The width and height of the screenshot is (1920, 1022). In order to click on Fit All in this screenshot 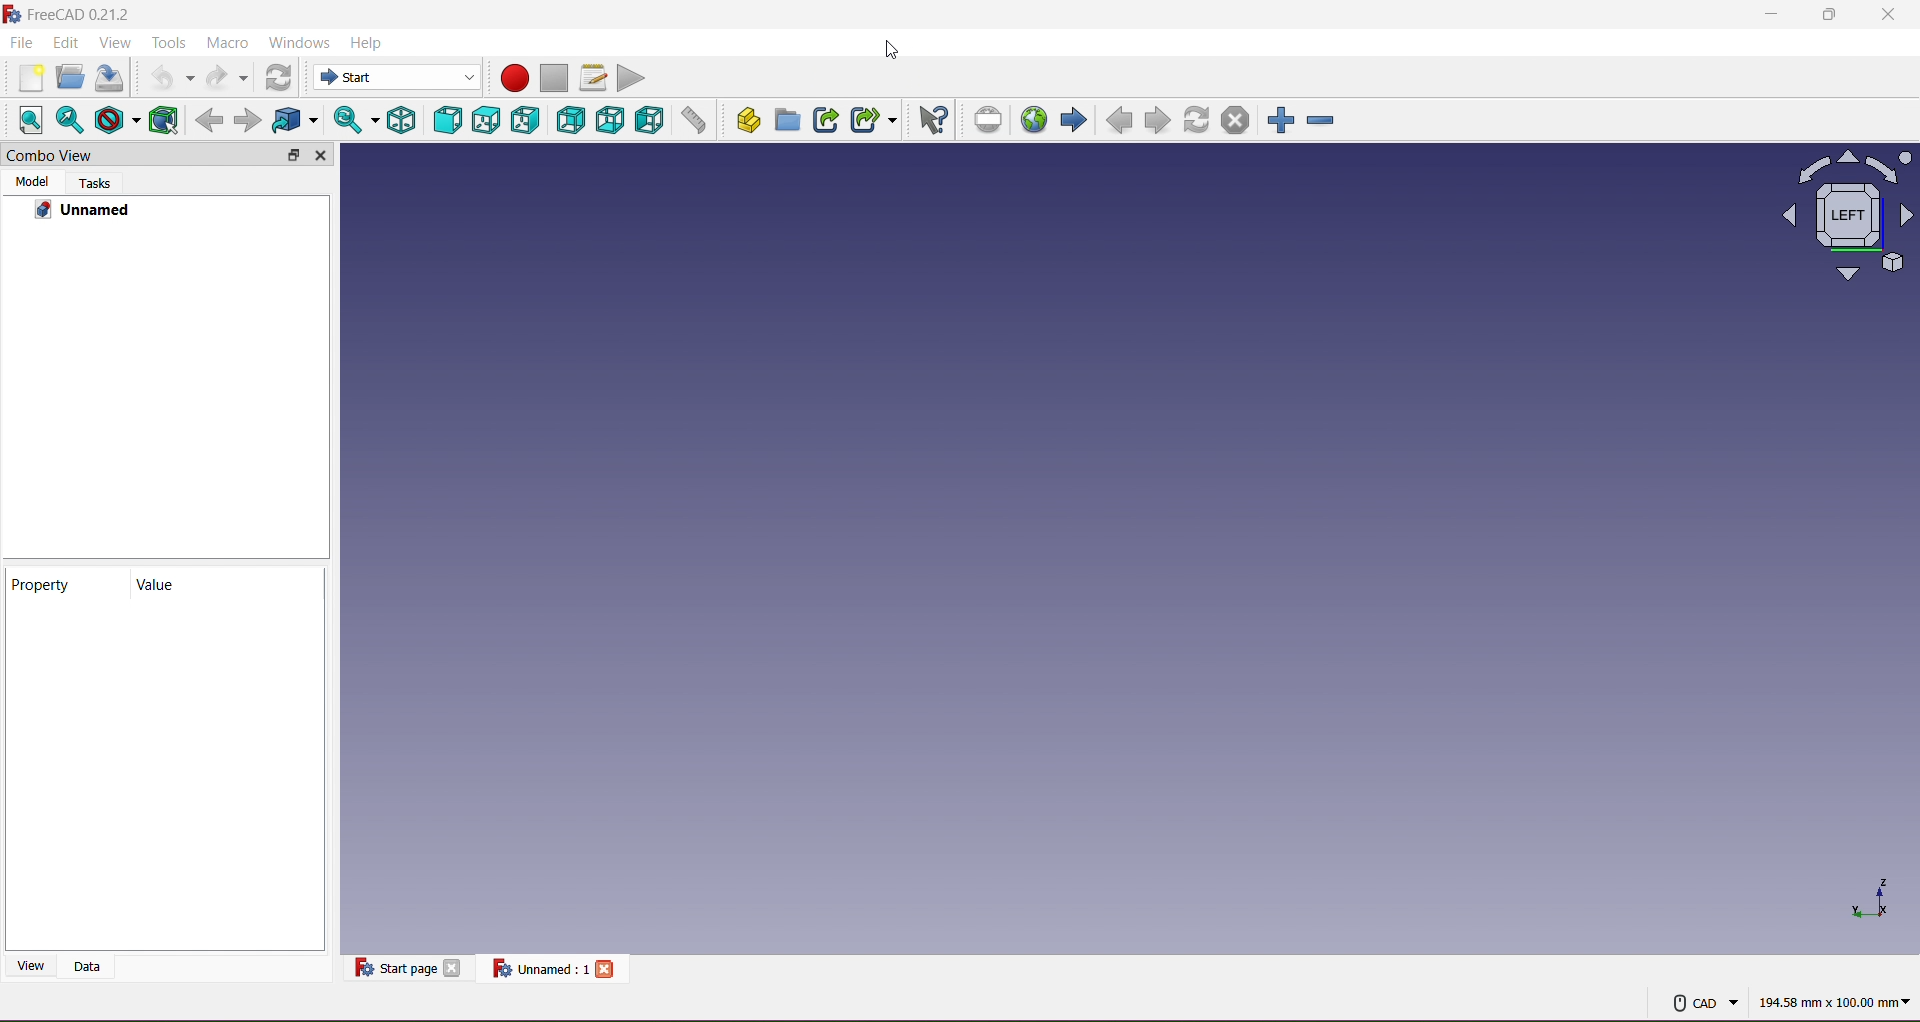, I will do `click(68, 120)`.